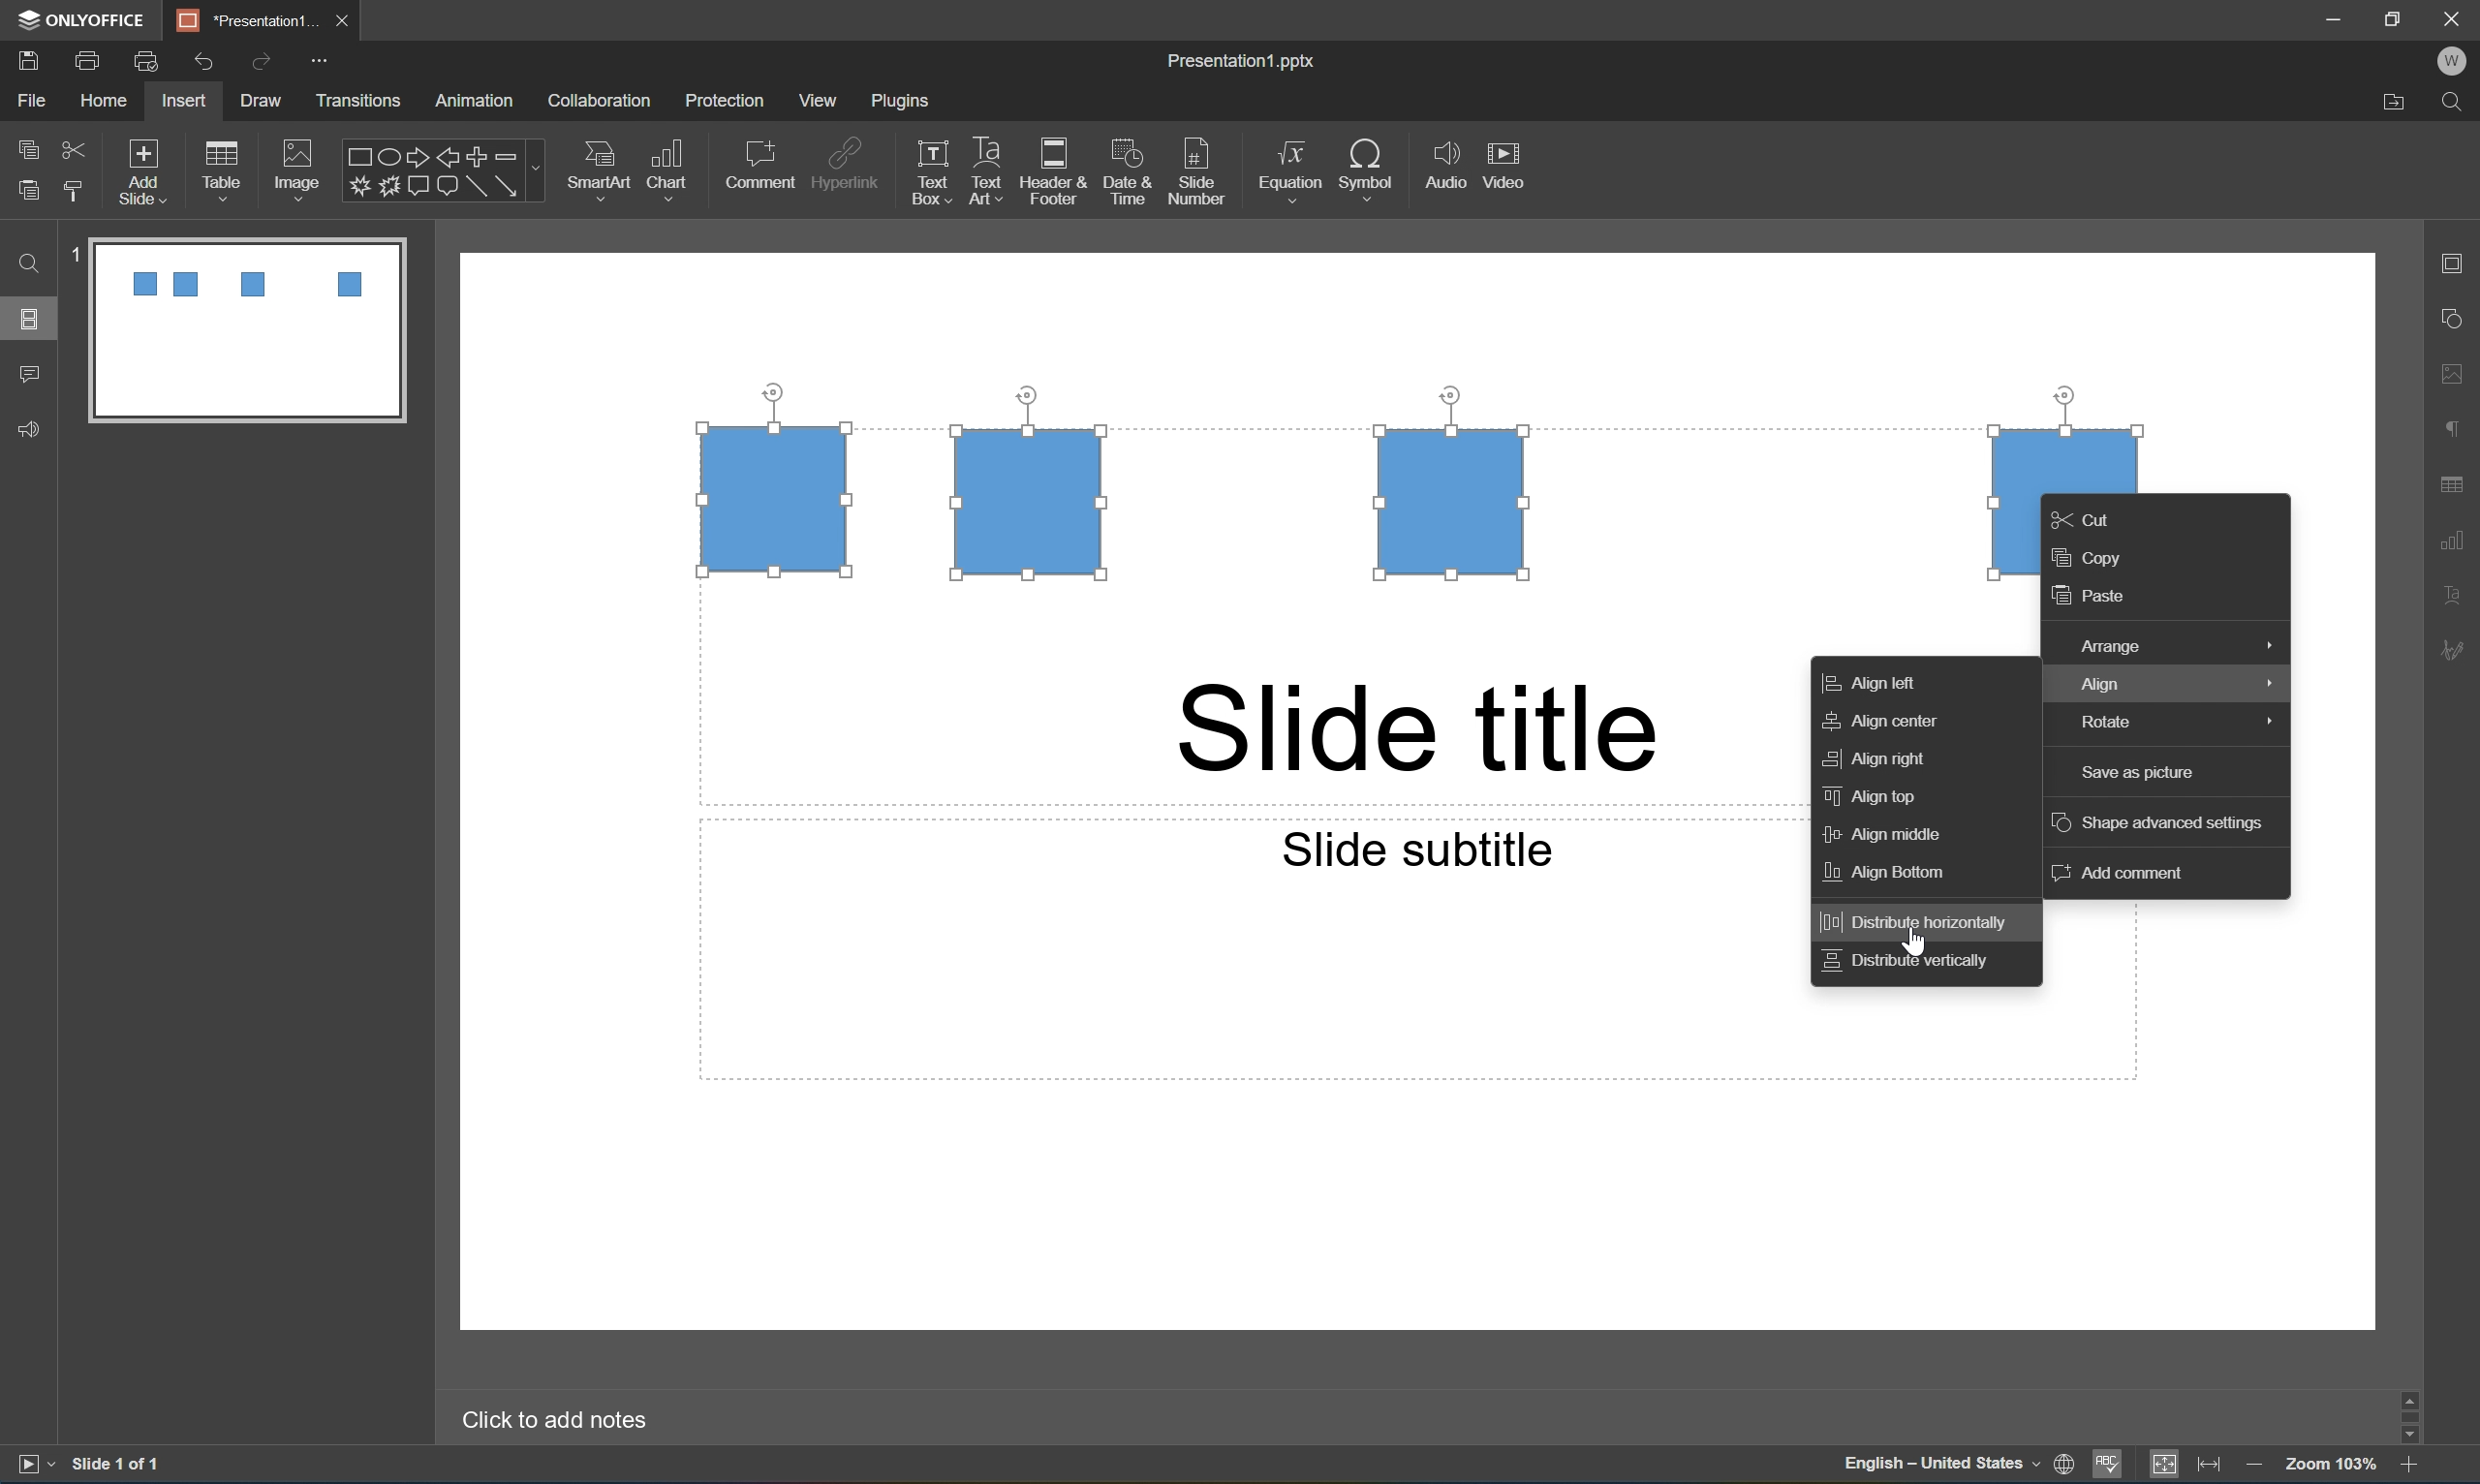  What do you see at coordinates (1350, 488) in the screenshot?
I see `4 Squares selected` at bounding box center [1350, 488].